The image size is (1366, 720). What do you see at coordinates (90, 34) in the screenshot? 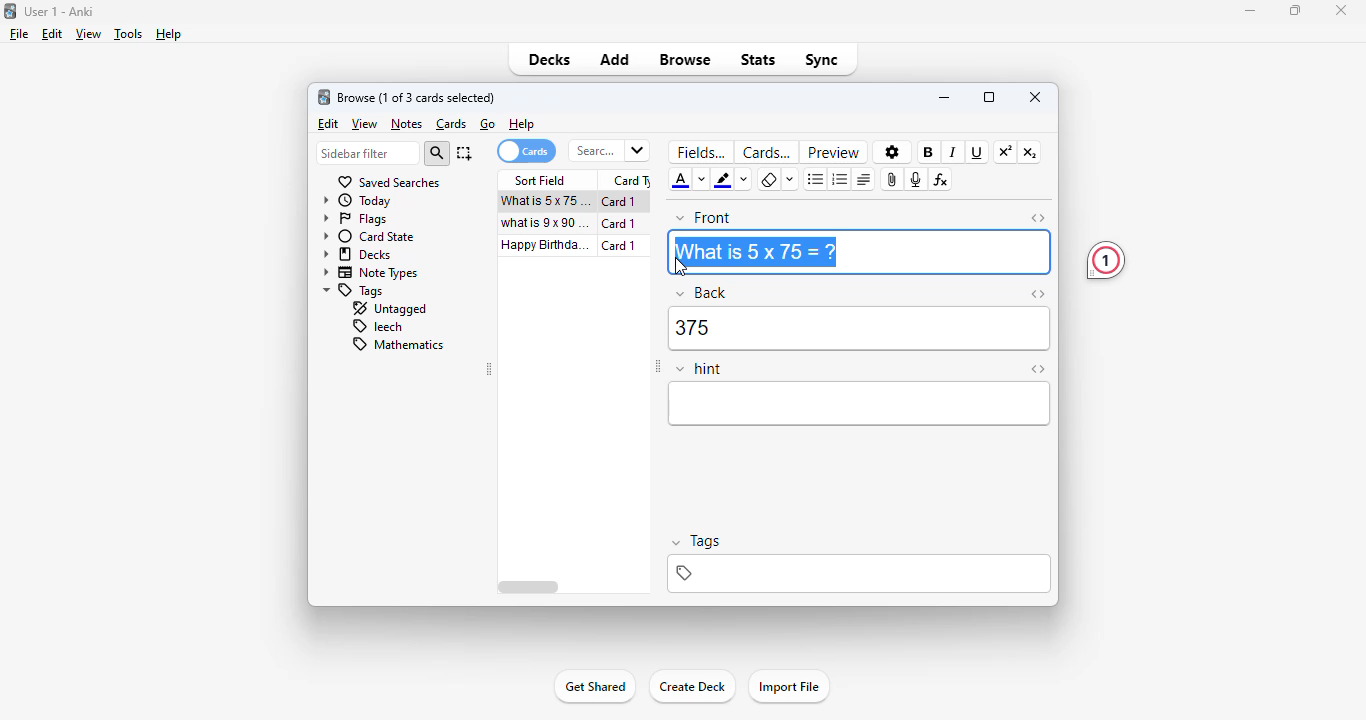
I see `view` at bounding box center [90, 34].